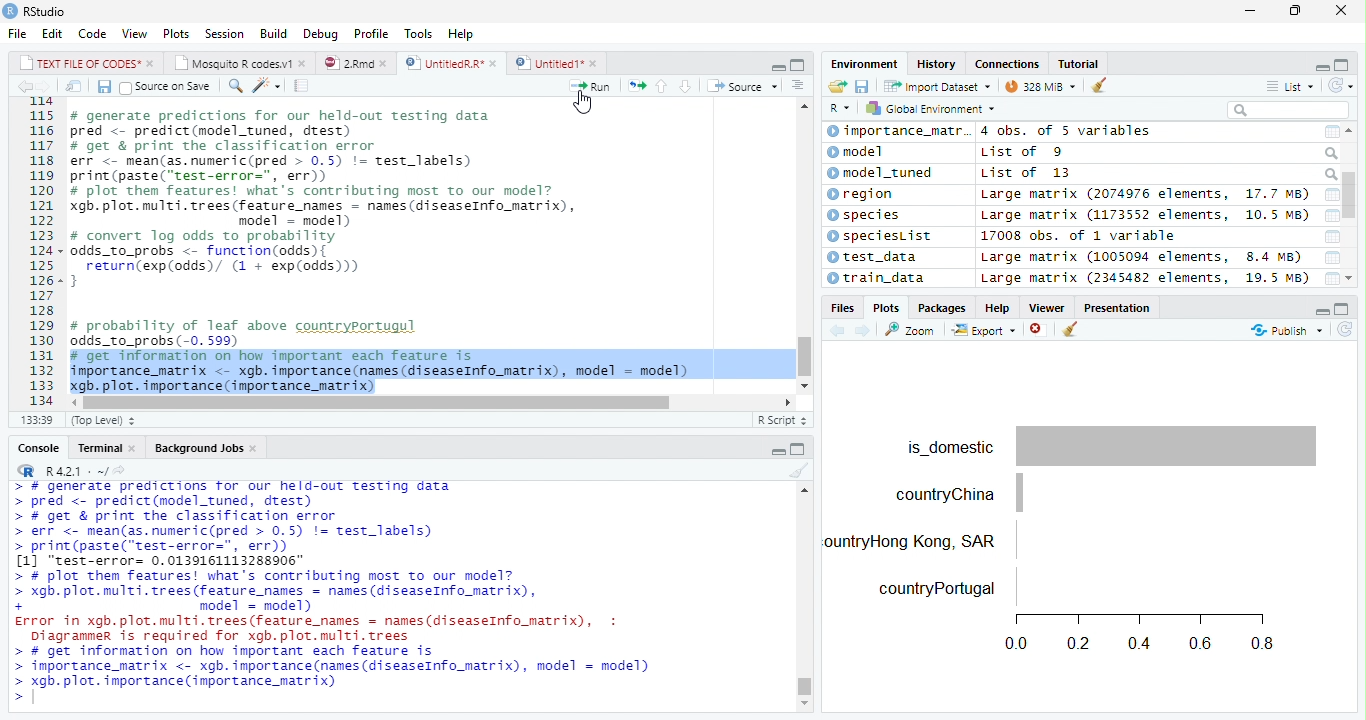 Image resolution: width=1366 pixels, height=720 pixels. What do you see at coordinates (1330, 174) in the screenshot?
I see `Search` at bounding box center [1330, 174].